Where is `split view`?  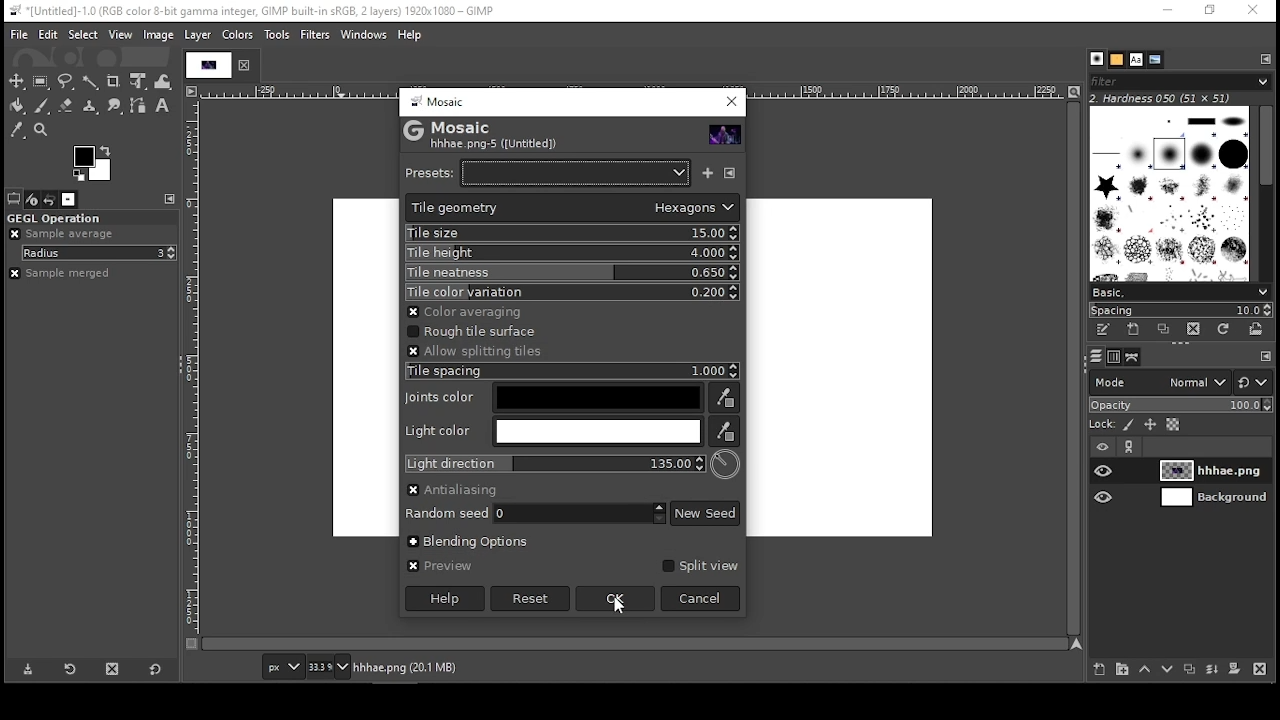 split view is located at coordinates (702, 566).